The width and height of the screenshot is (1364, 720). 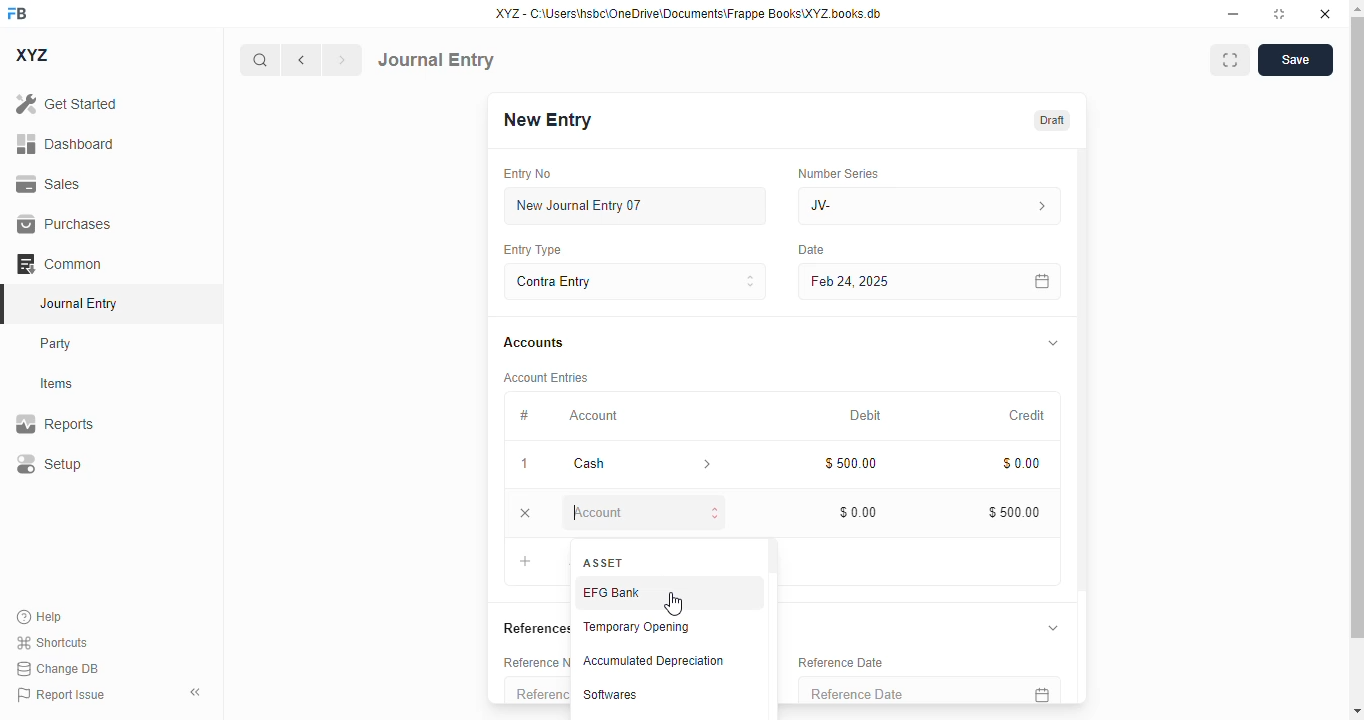 I want to click on add button, so click(x=524, y=561).